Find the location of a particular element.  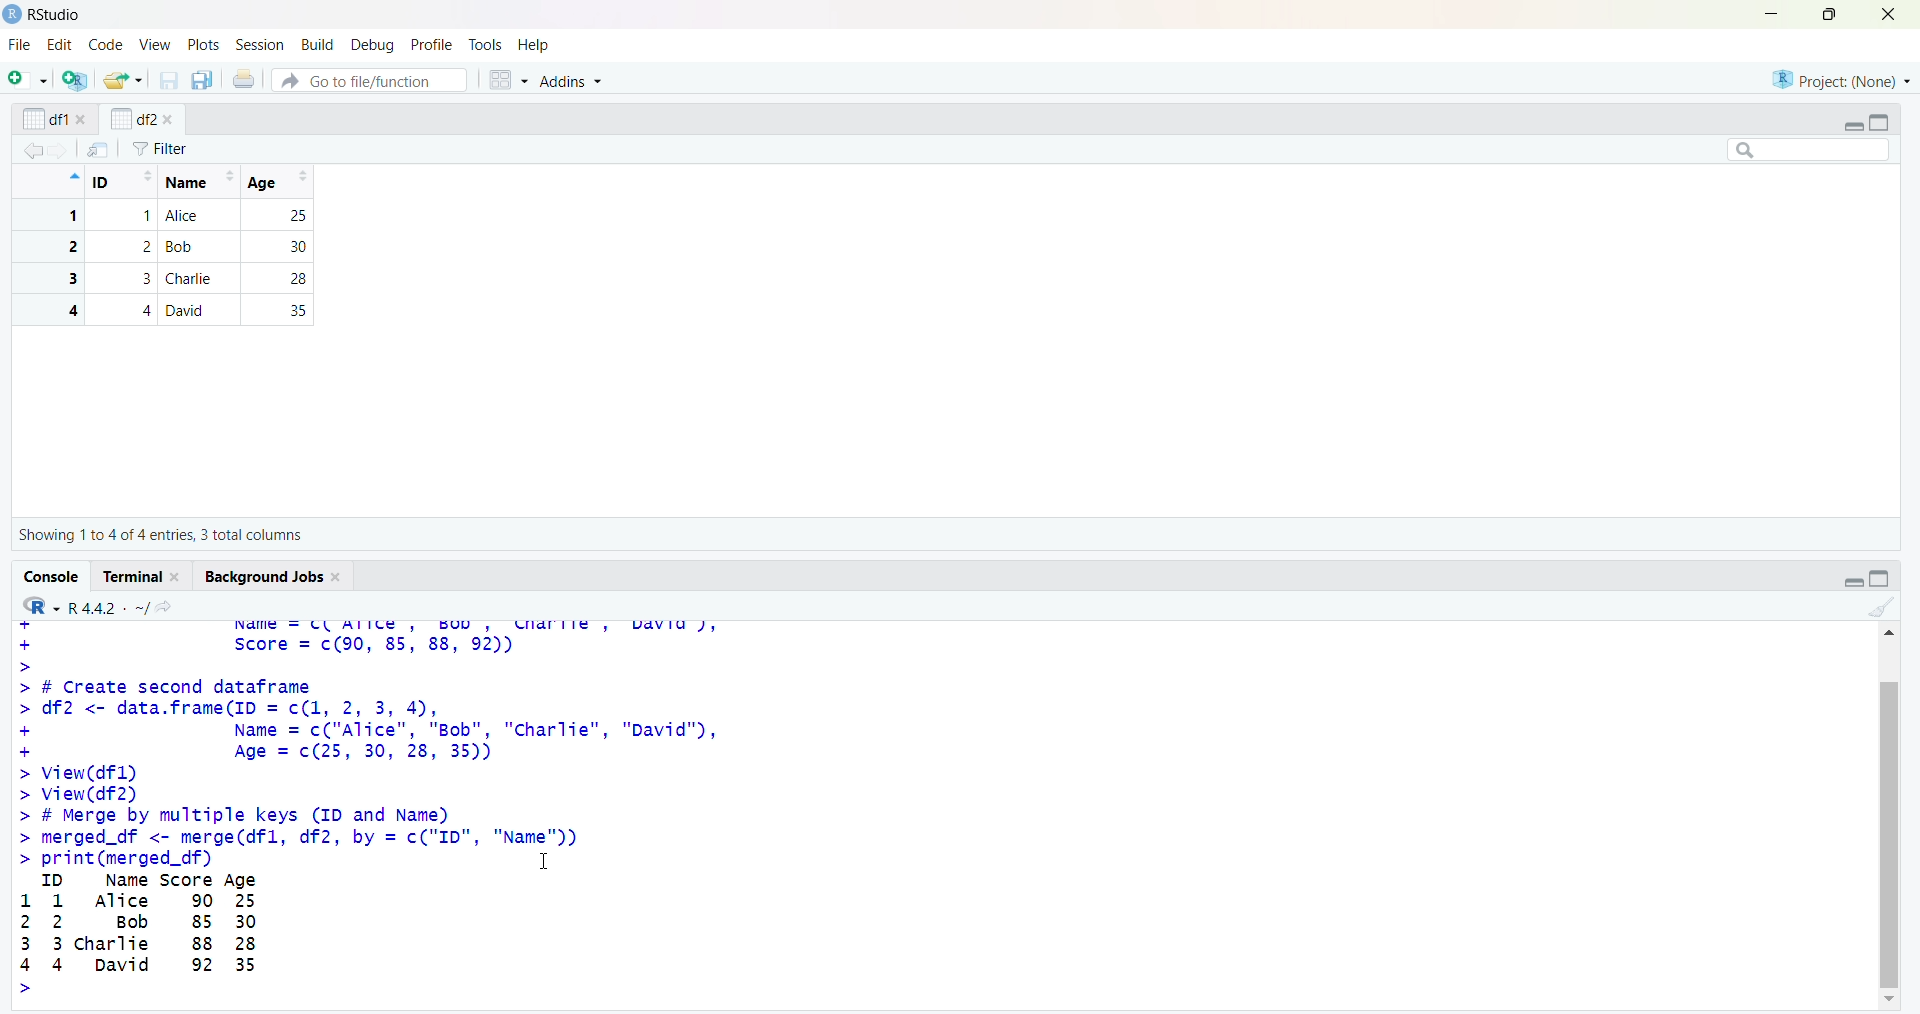

profile is located at coordinates (431, 45).